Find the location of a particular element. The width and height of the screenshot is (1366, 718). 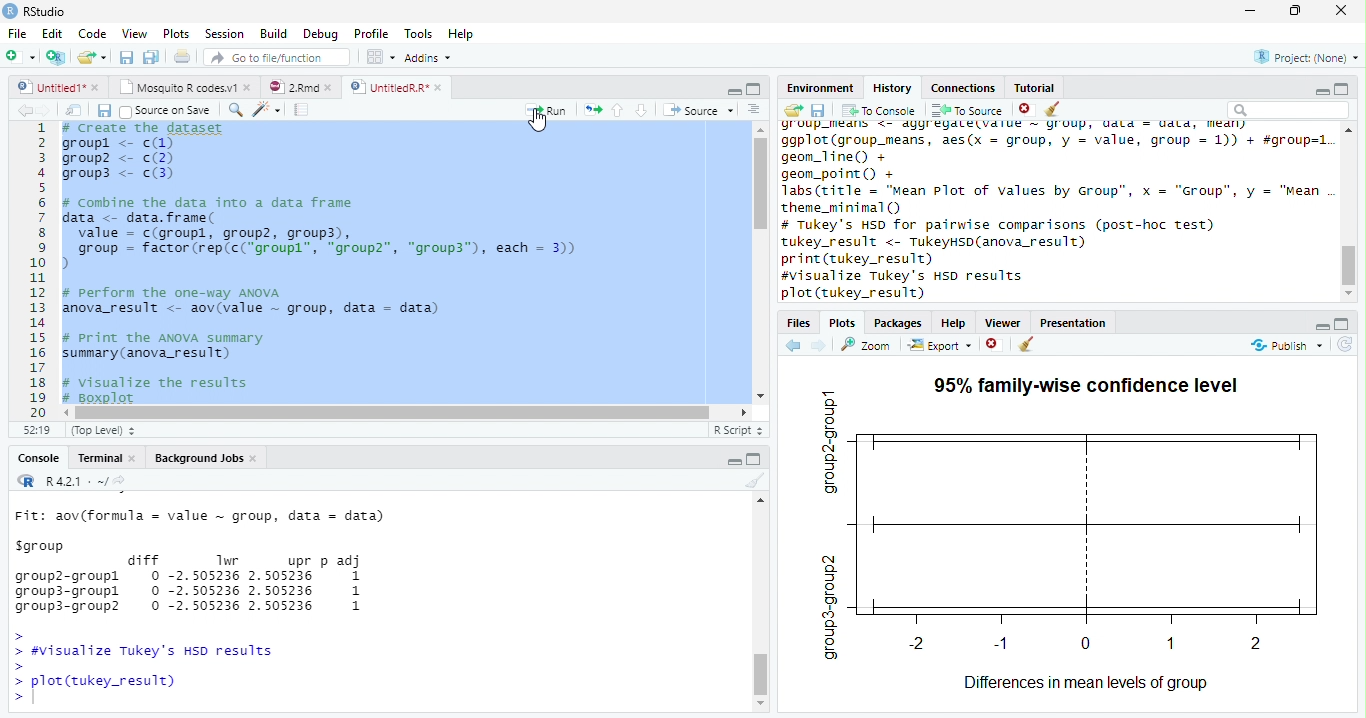

Files is located at coordinates (797, 323).